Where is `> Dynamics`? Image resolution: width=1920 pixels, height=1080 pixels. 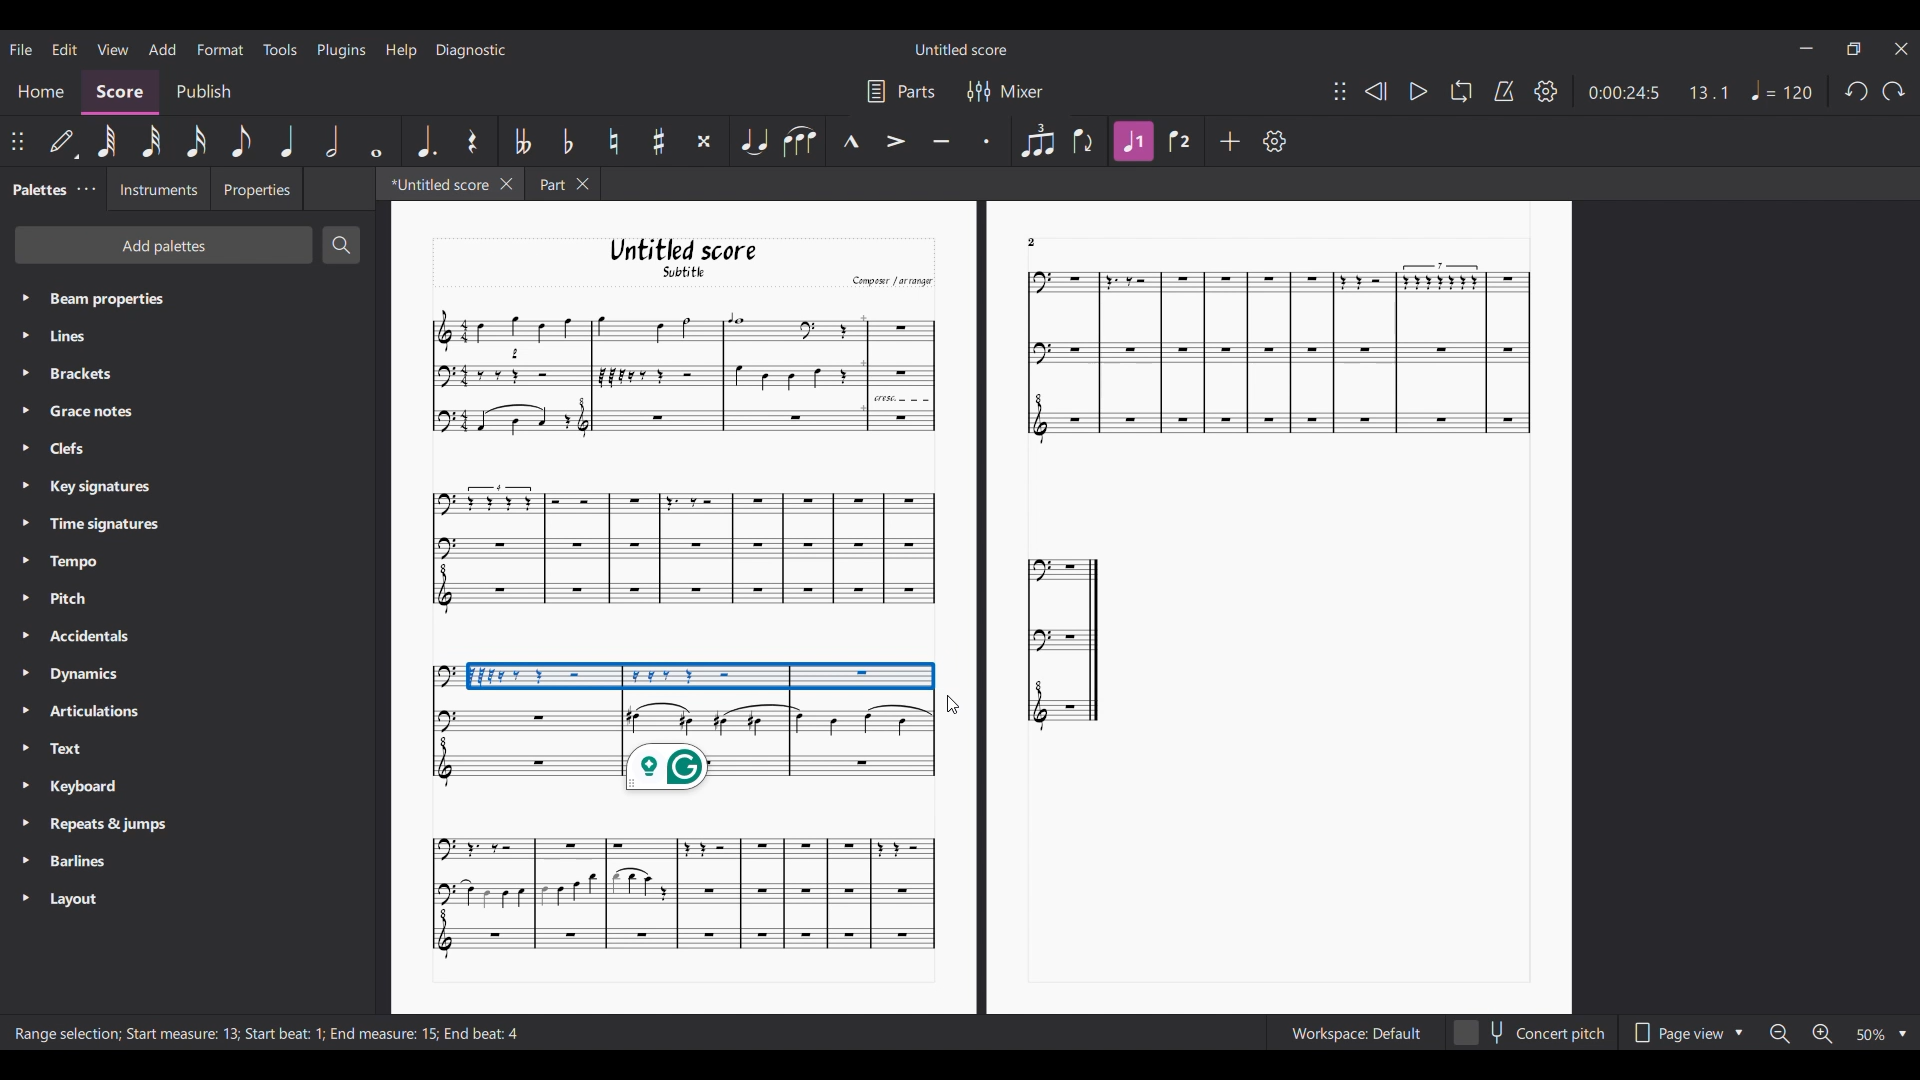
> Dynamics is located at coordinates (80, 676).